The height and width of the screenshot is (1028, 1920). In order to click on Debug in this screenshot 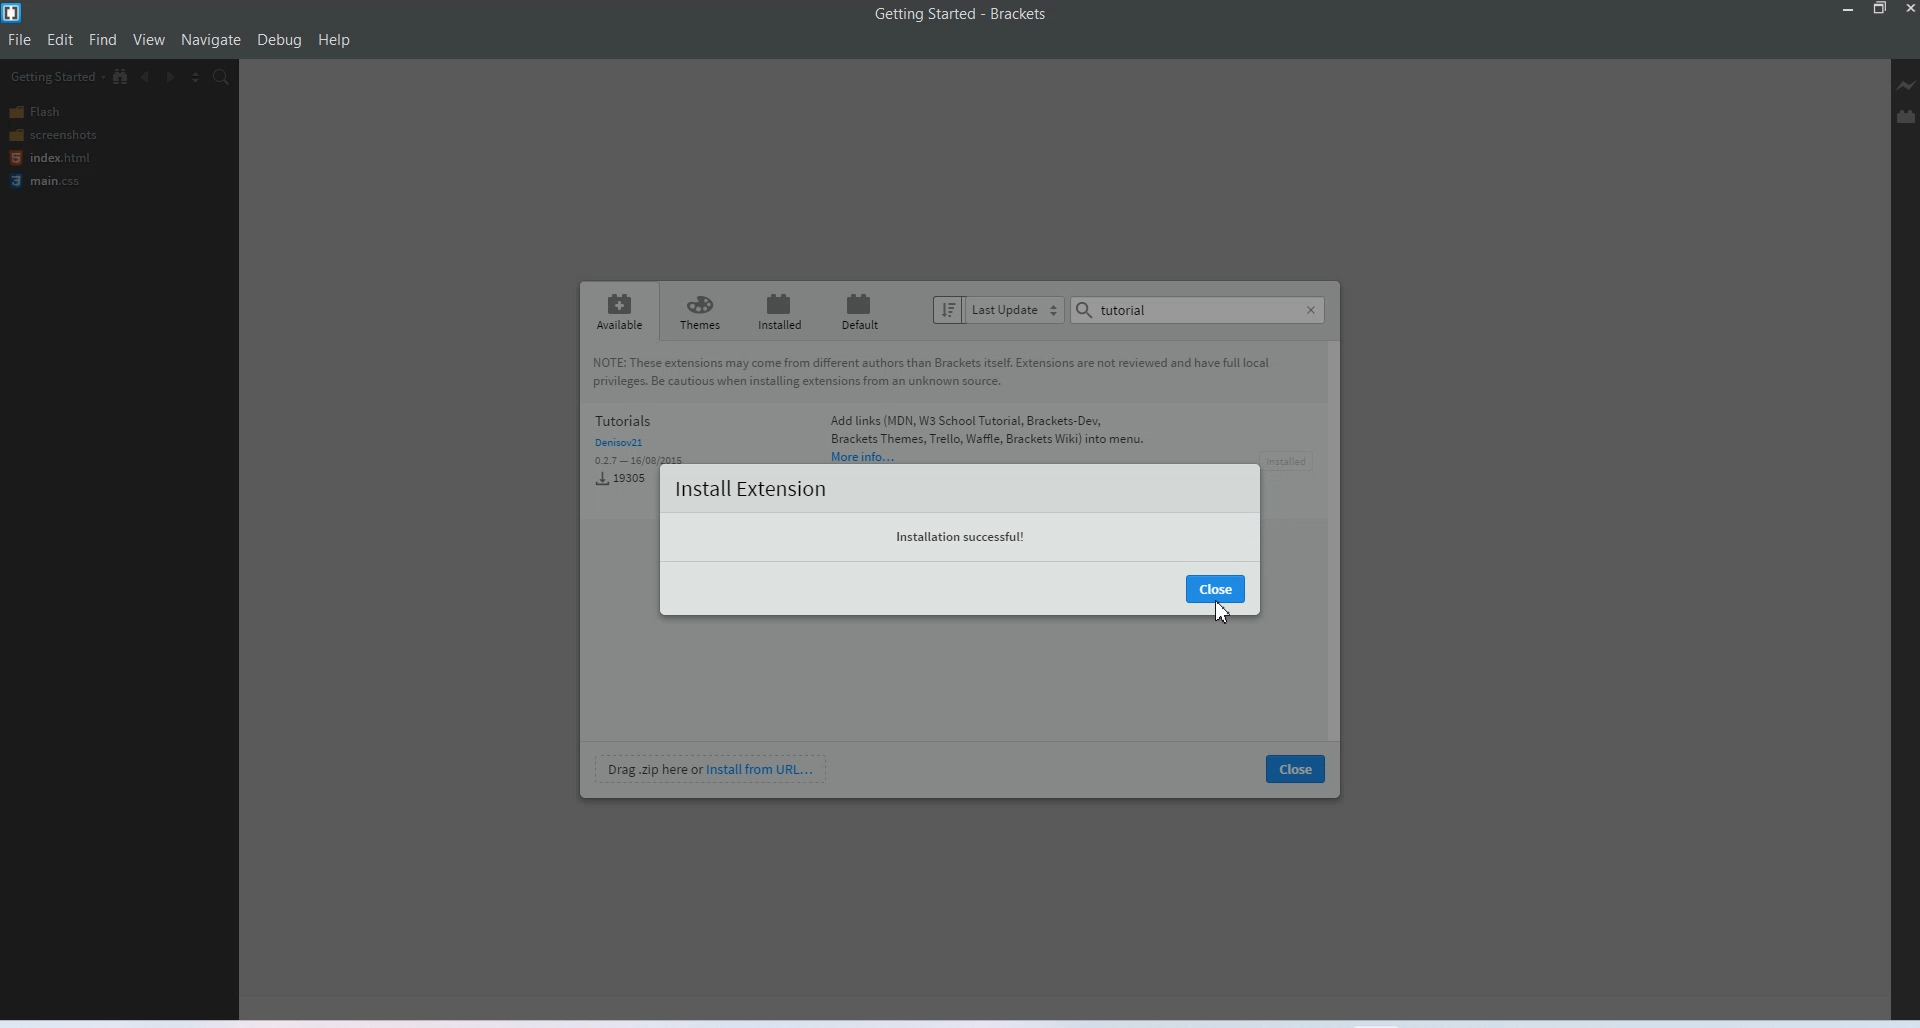, I will do `click(280, 41)`.